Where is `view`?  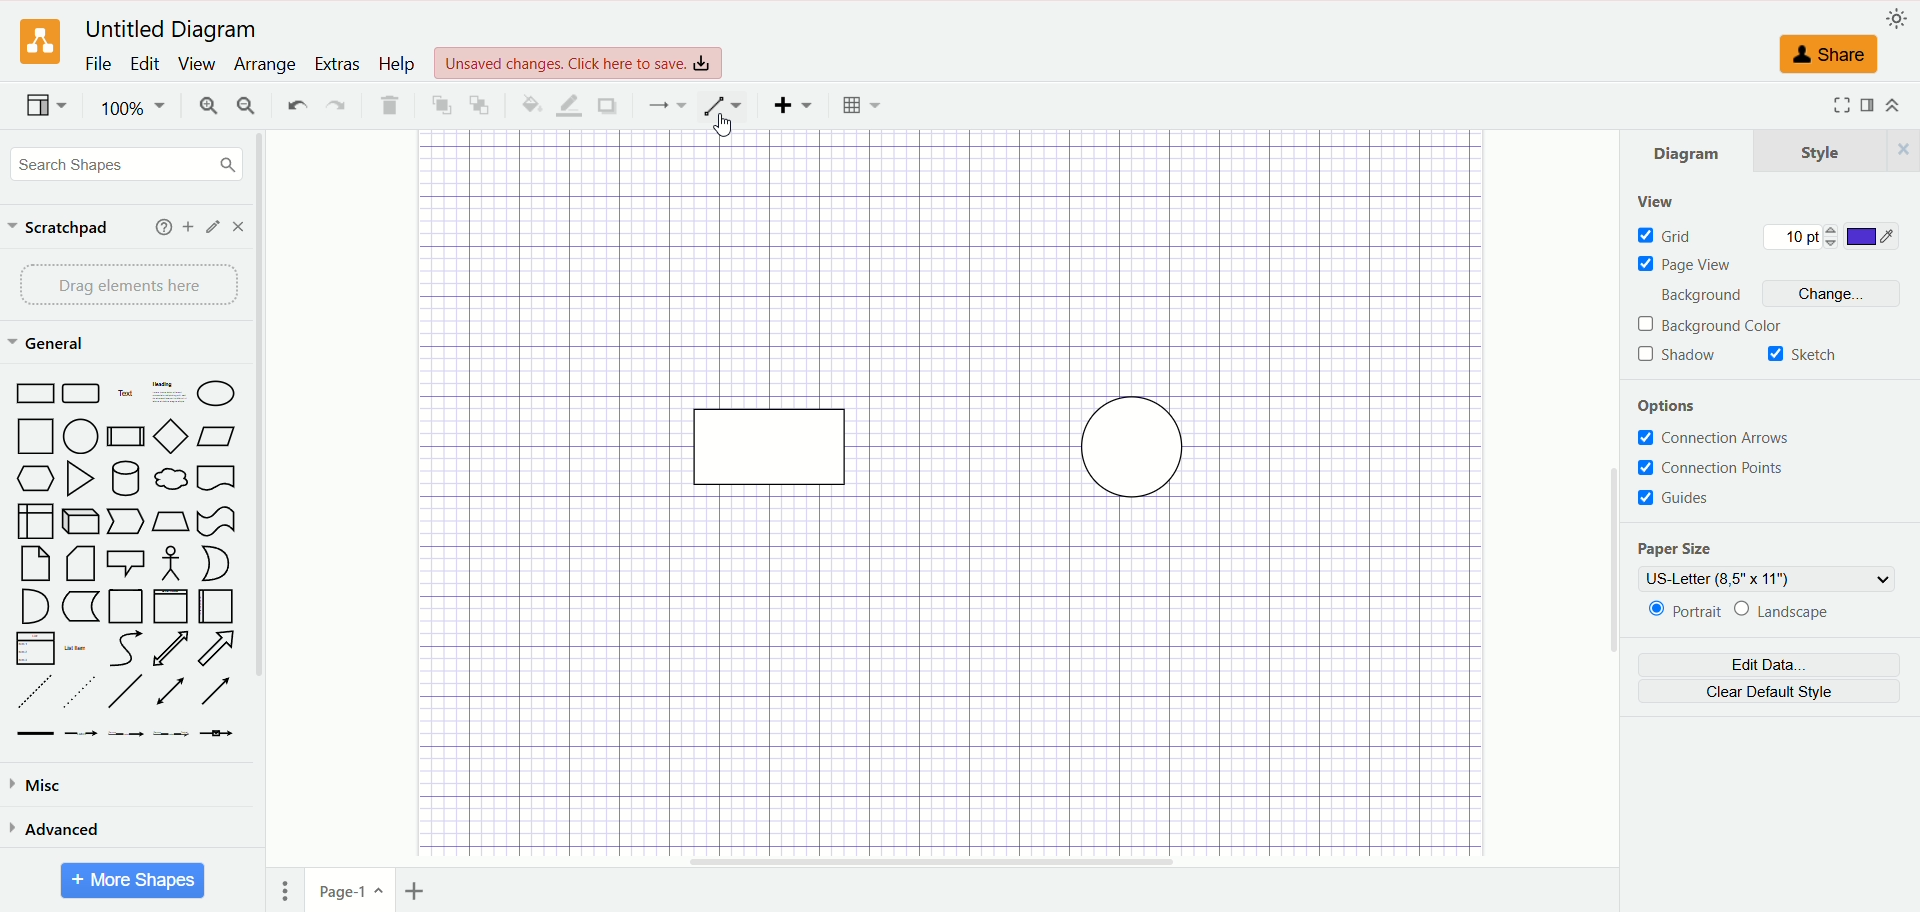 view is located at coordinates (45, 105).